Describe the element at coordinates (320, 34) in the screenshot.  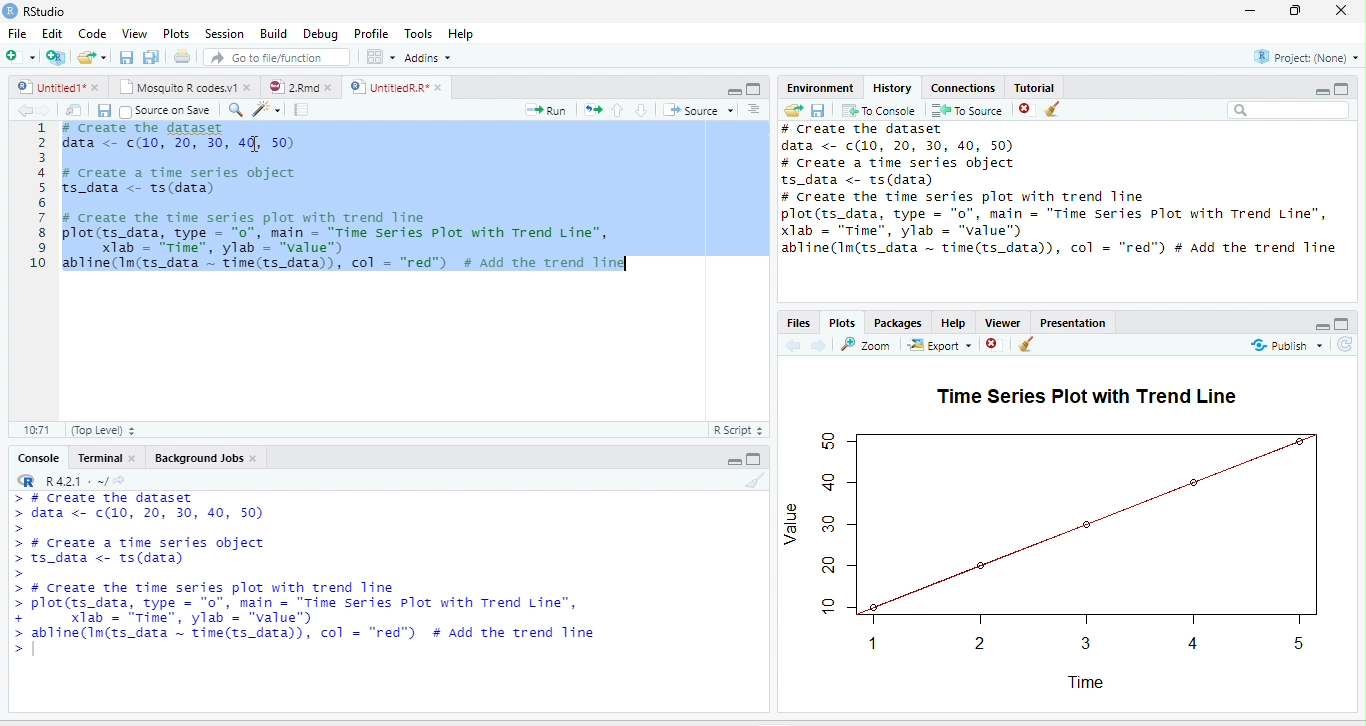
I see `Debug` at that location.